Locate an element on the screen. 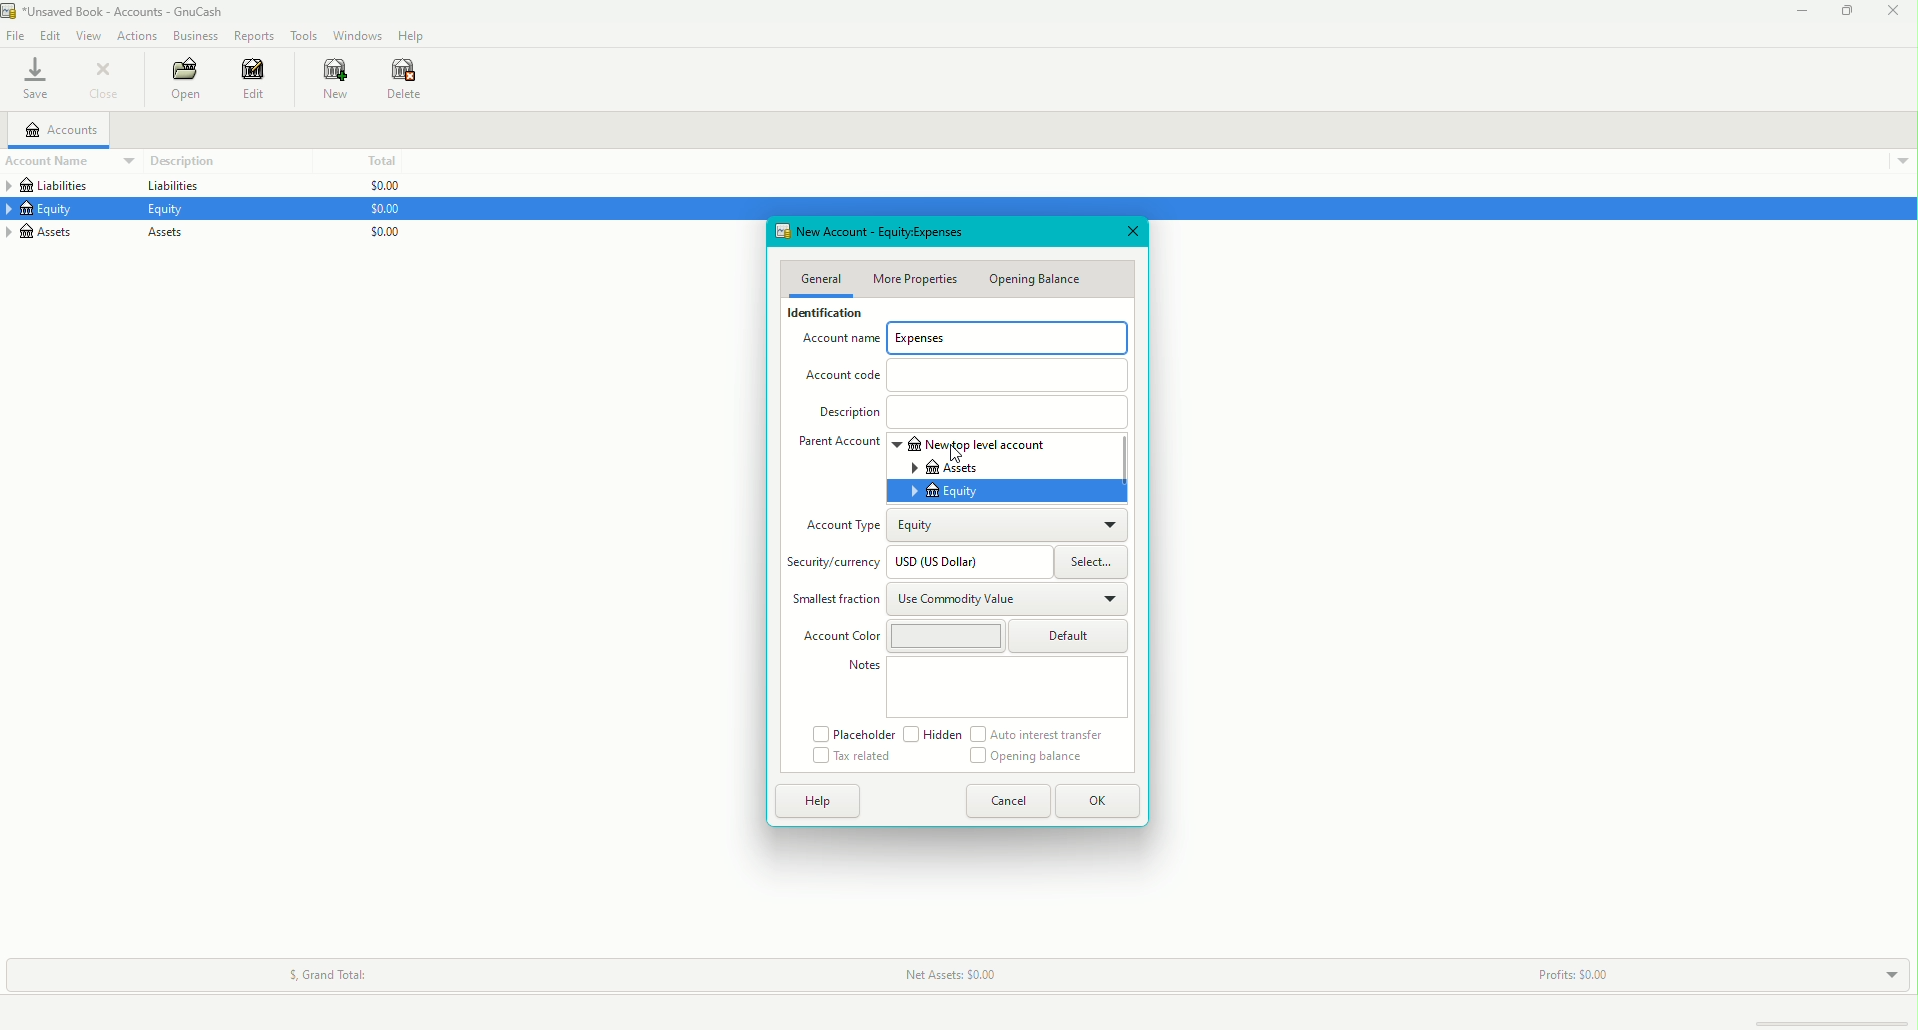 This screenshot has width=1918, height=1030. Net Assets is located at coordinates (946, 975).